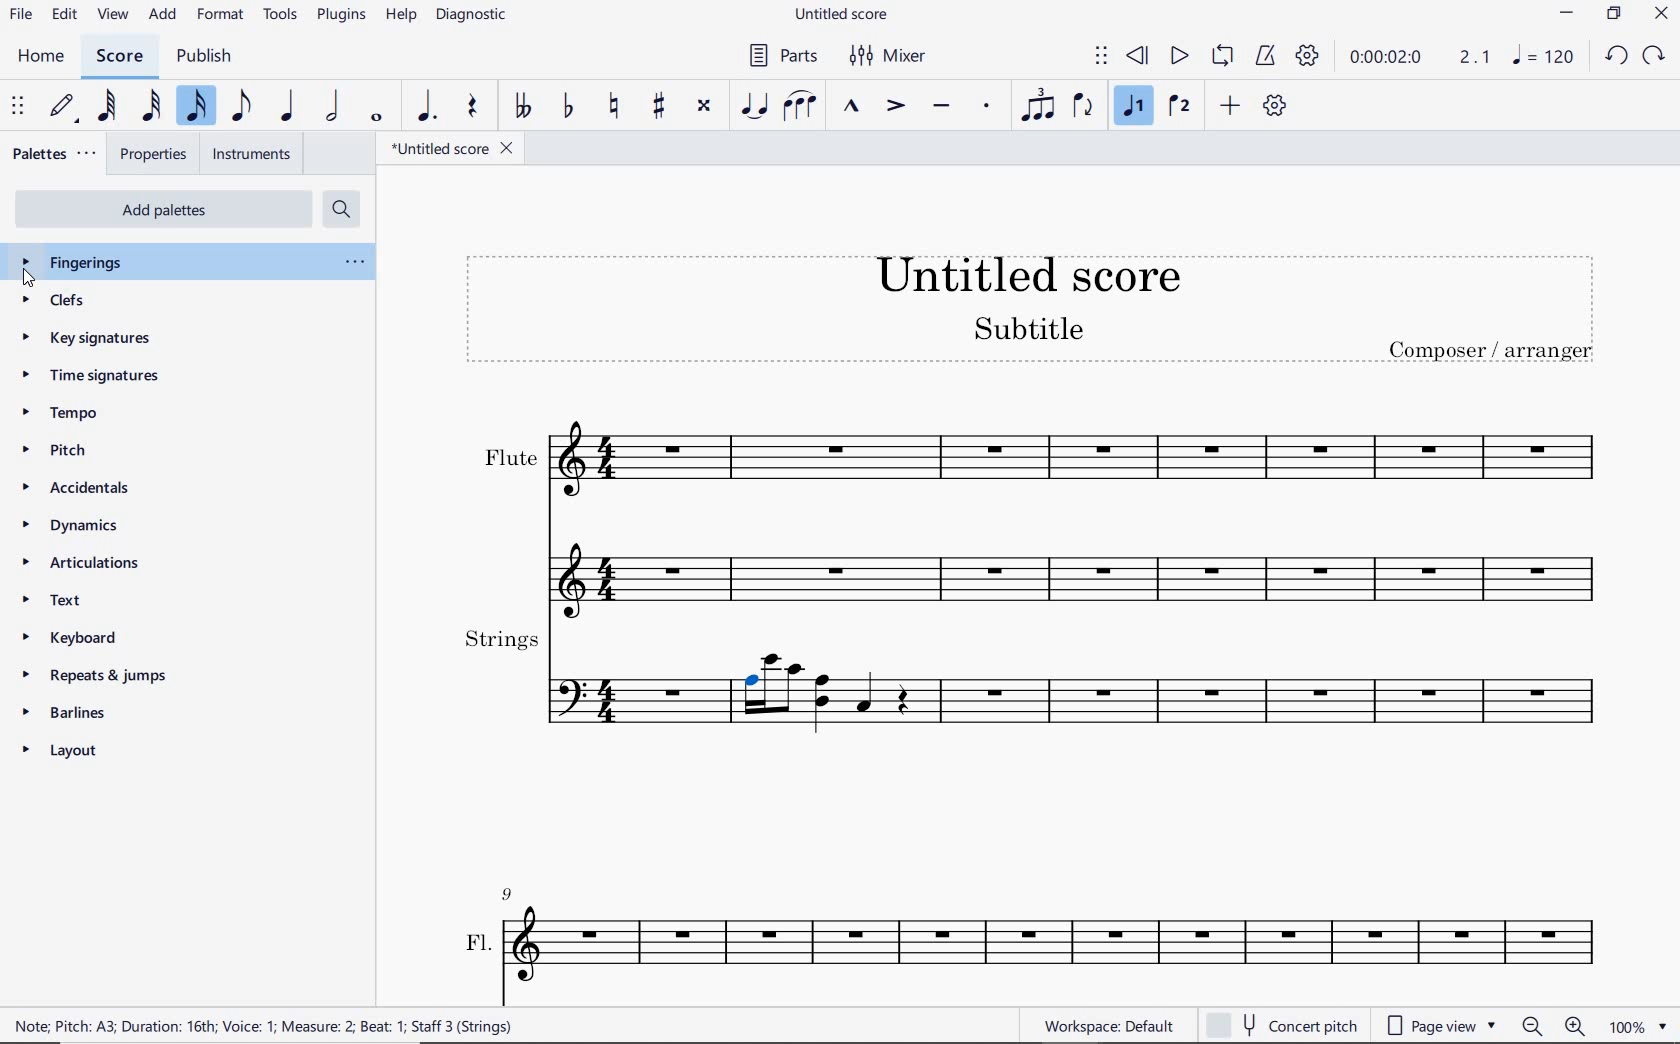 This screenshot has height=1044, width=1680. I want to click on metronome, so click(1265, 59).